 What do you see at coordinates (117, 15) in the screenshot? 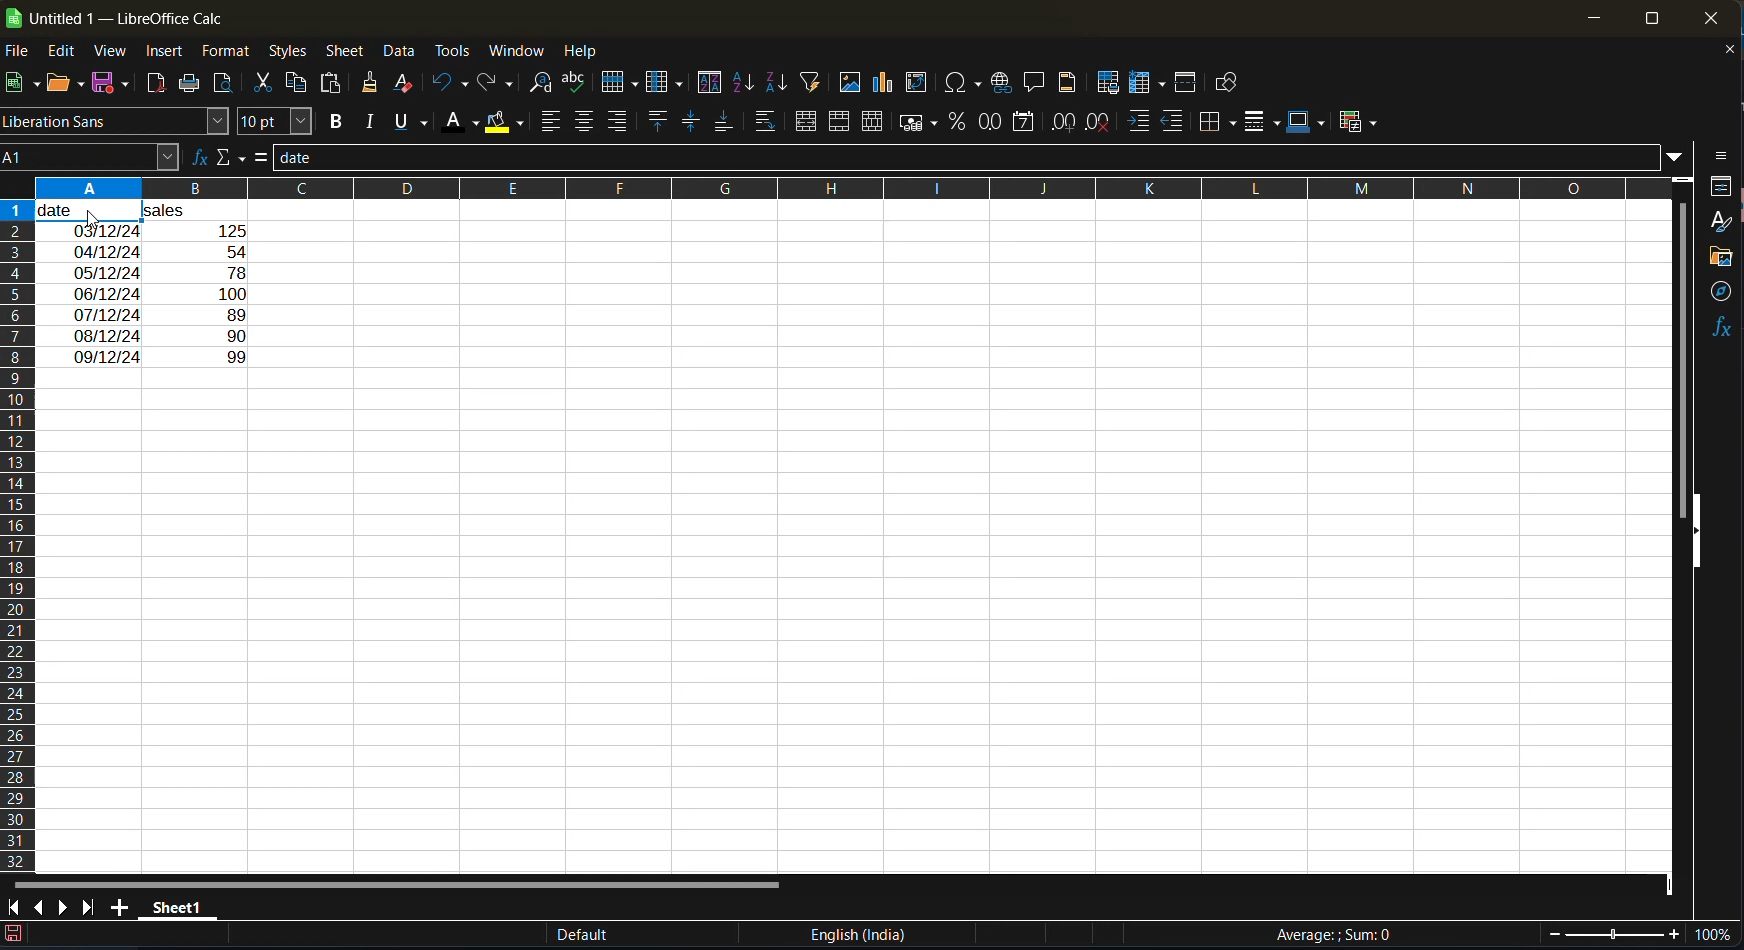
I see `app name and file name` at bounding box center [117, 15].